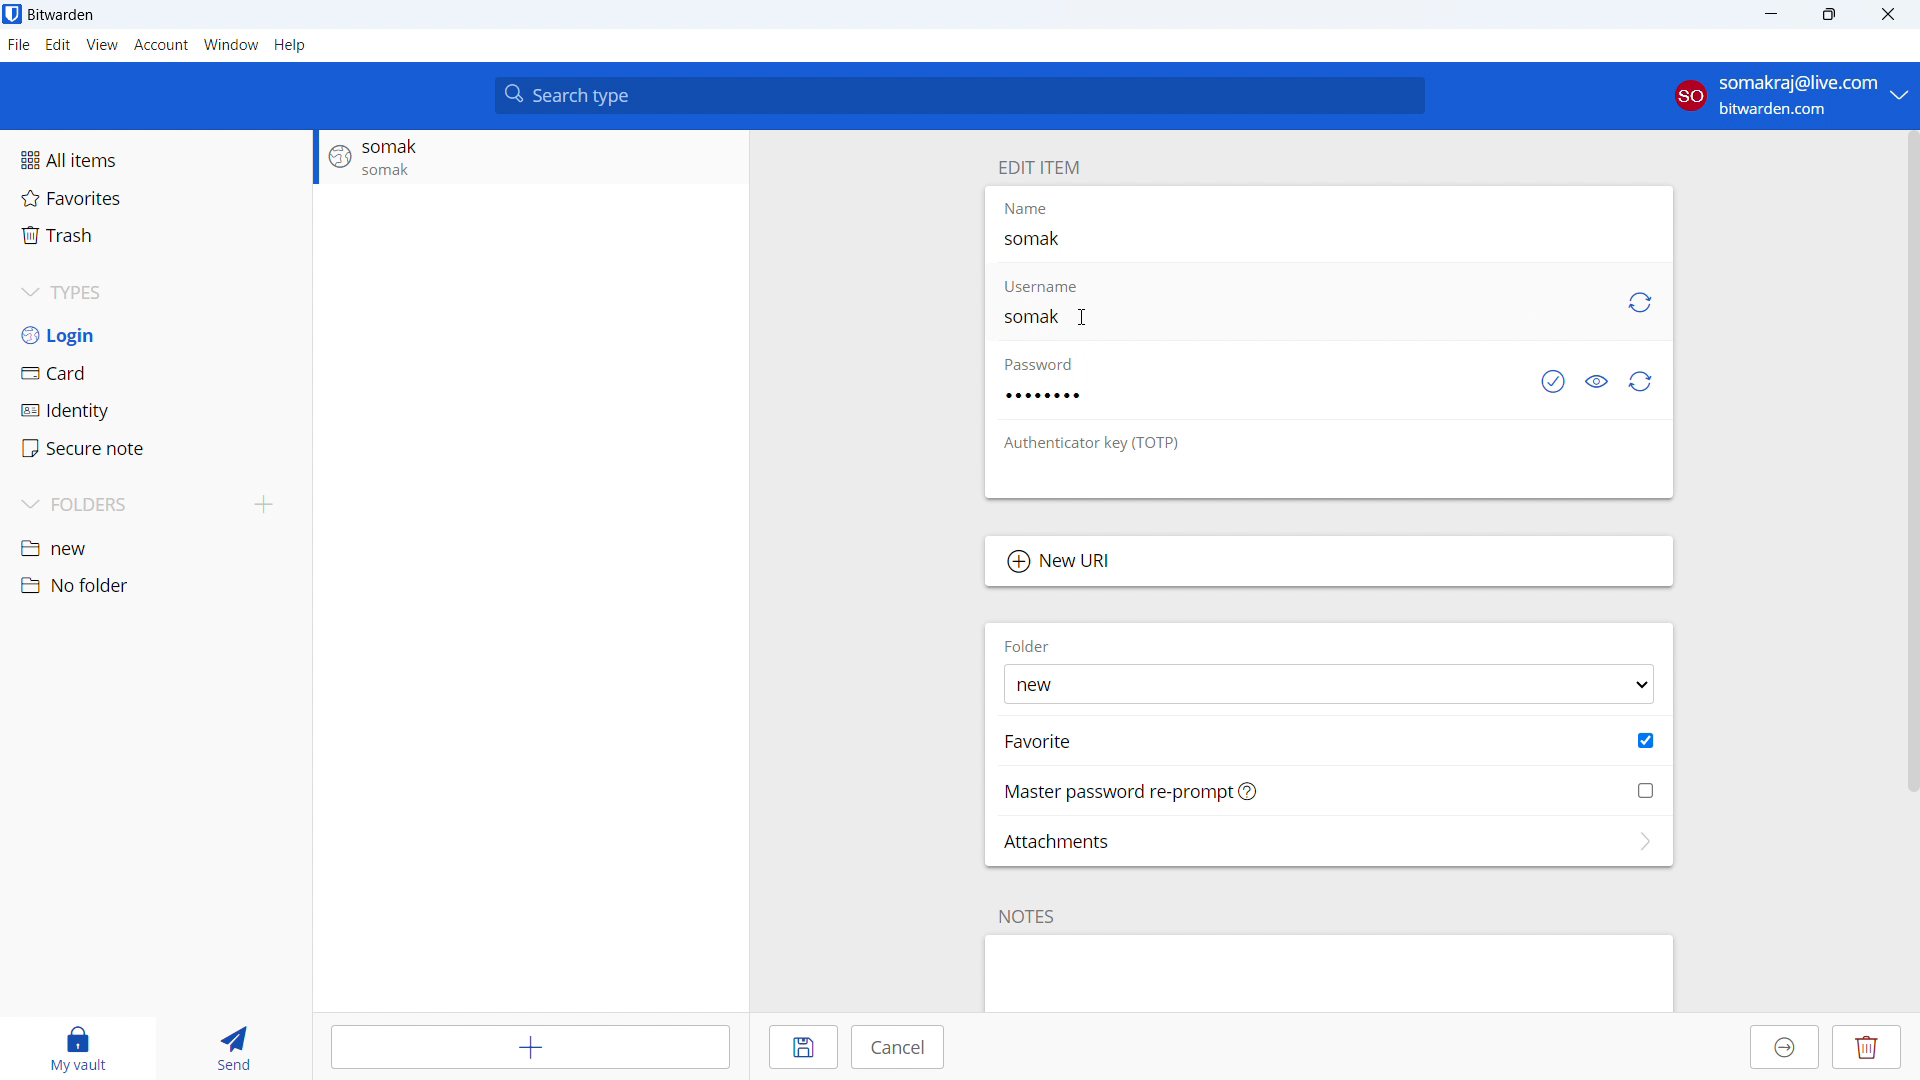  What do you see at coordinates (1886, 15) in the screenshot?
I see `close` at bounding box center [1886, 15].